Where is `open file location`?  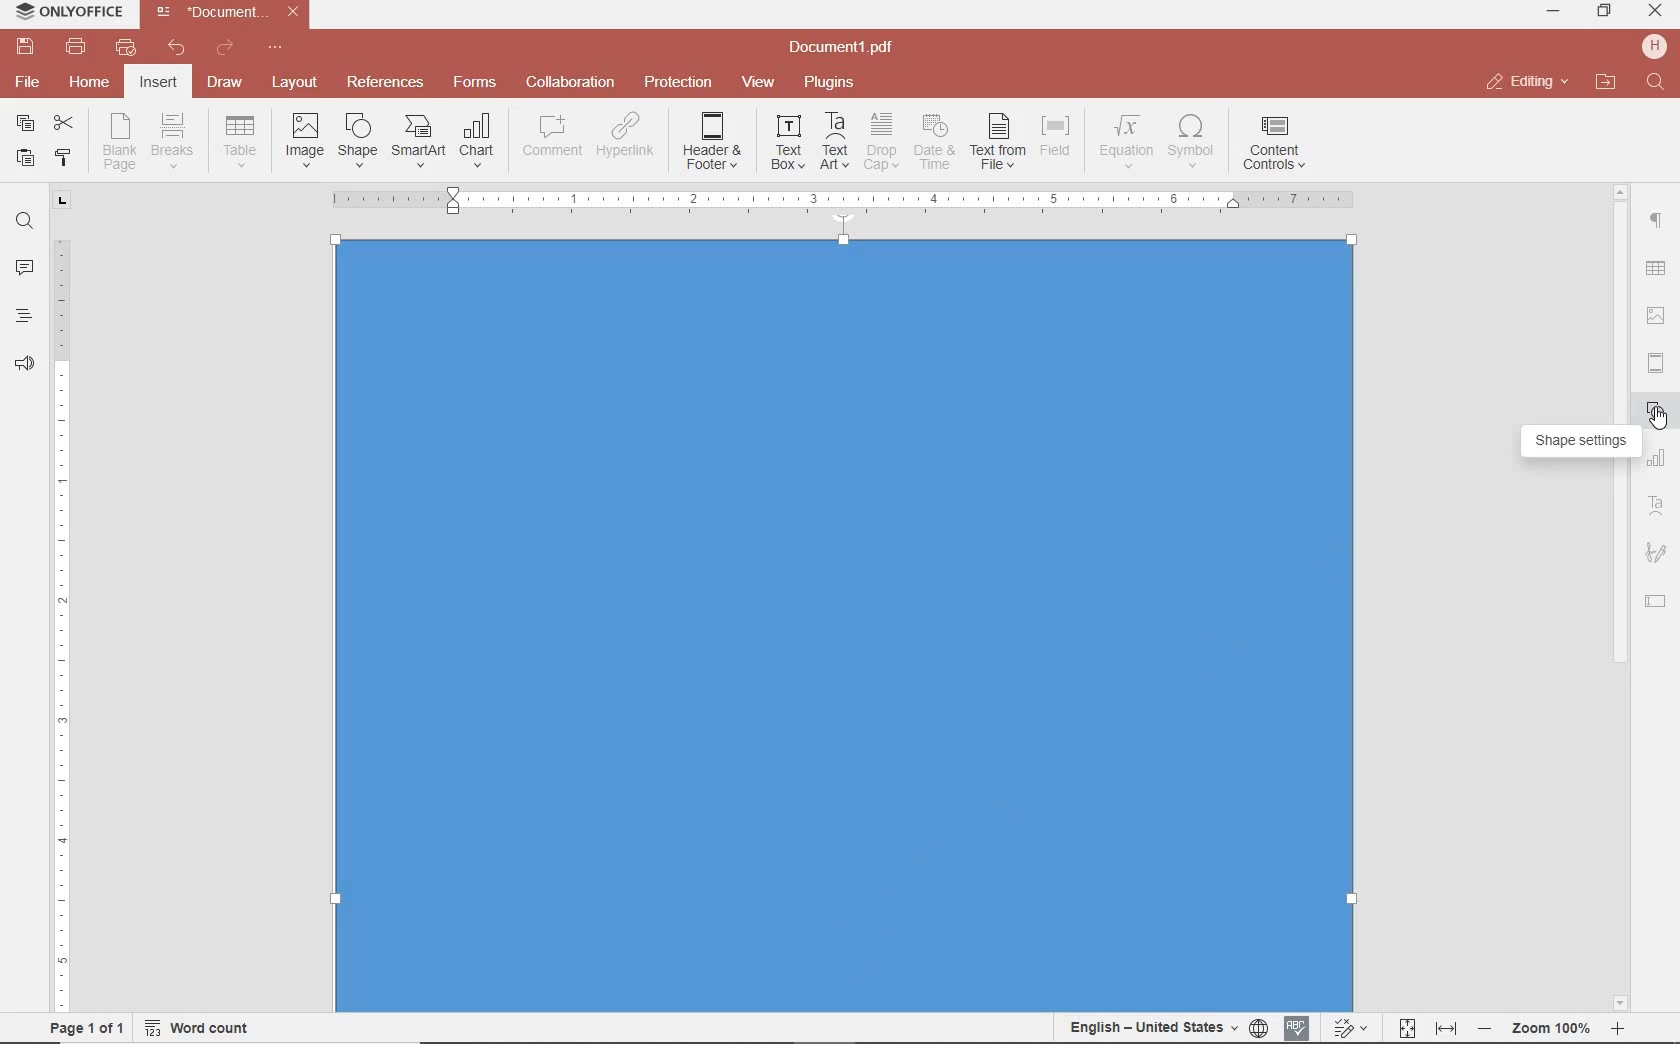 open file location is located at coordinates (1606, 83).